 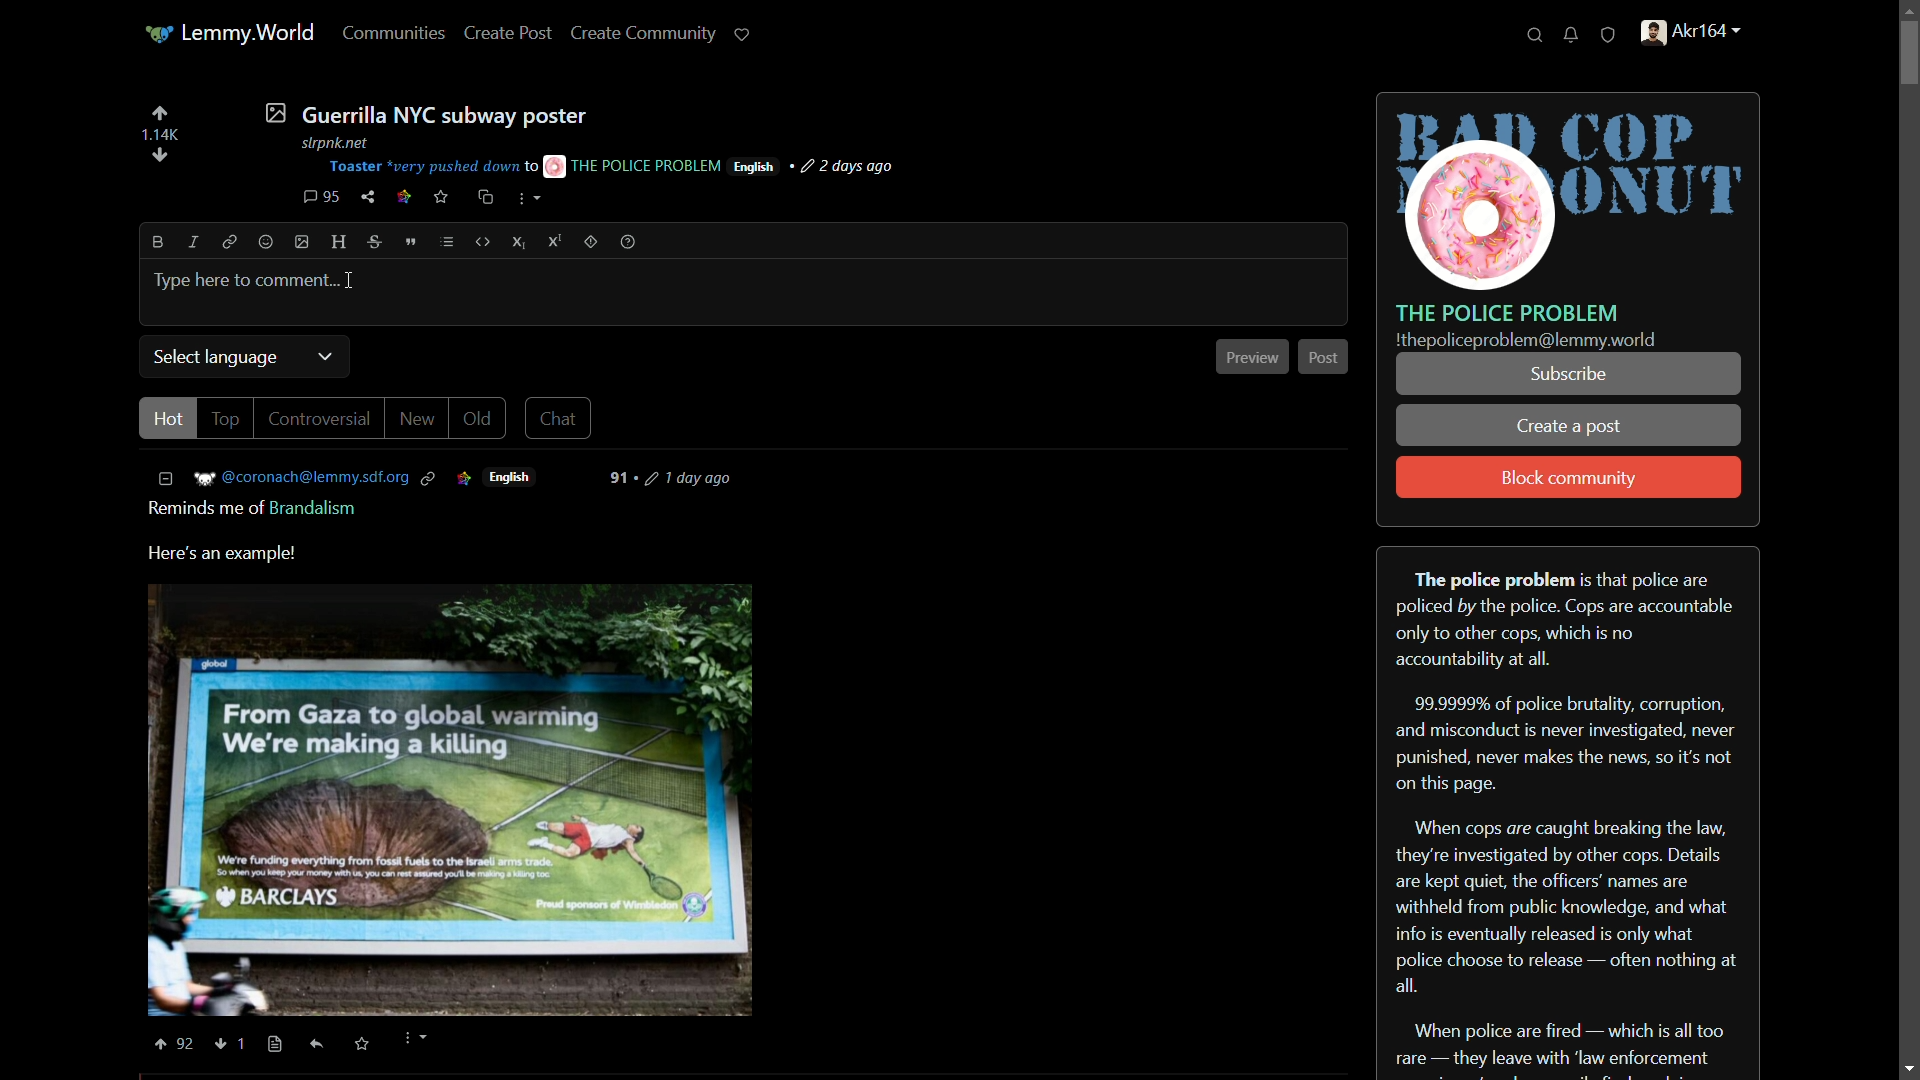 I want to click on create post, so click(x=511, y=32).